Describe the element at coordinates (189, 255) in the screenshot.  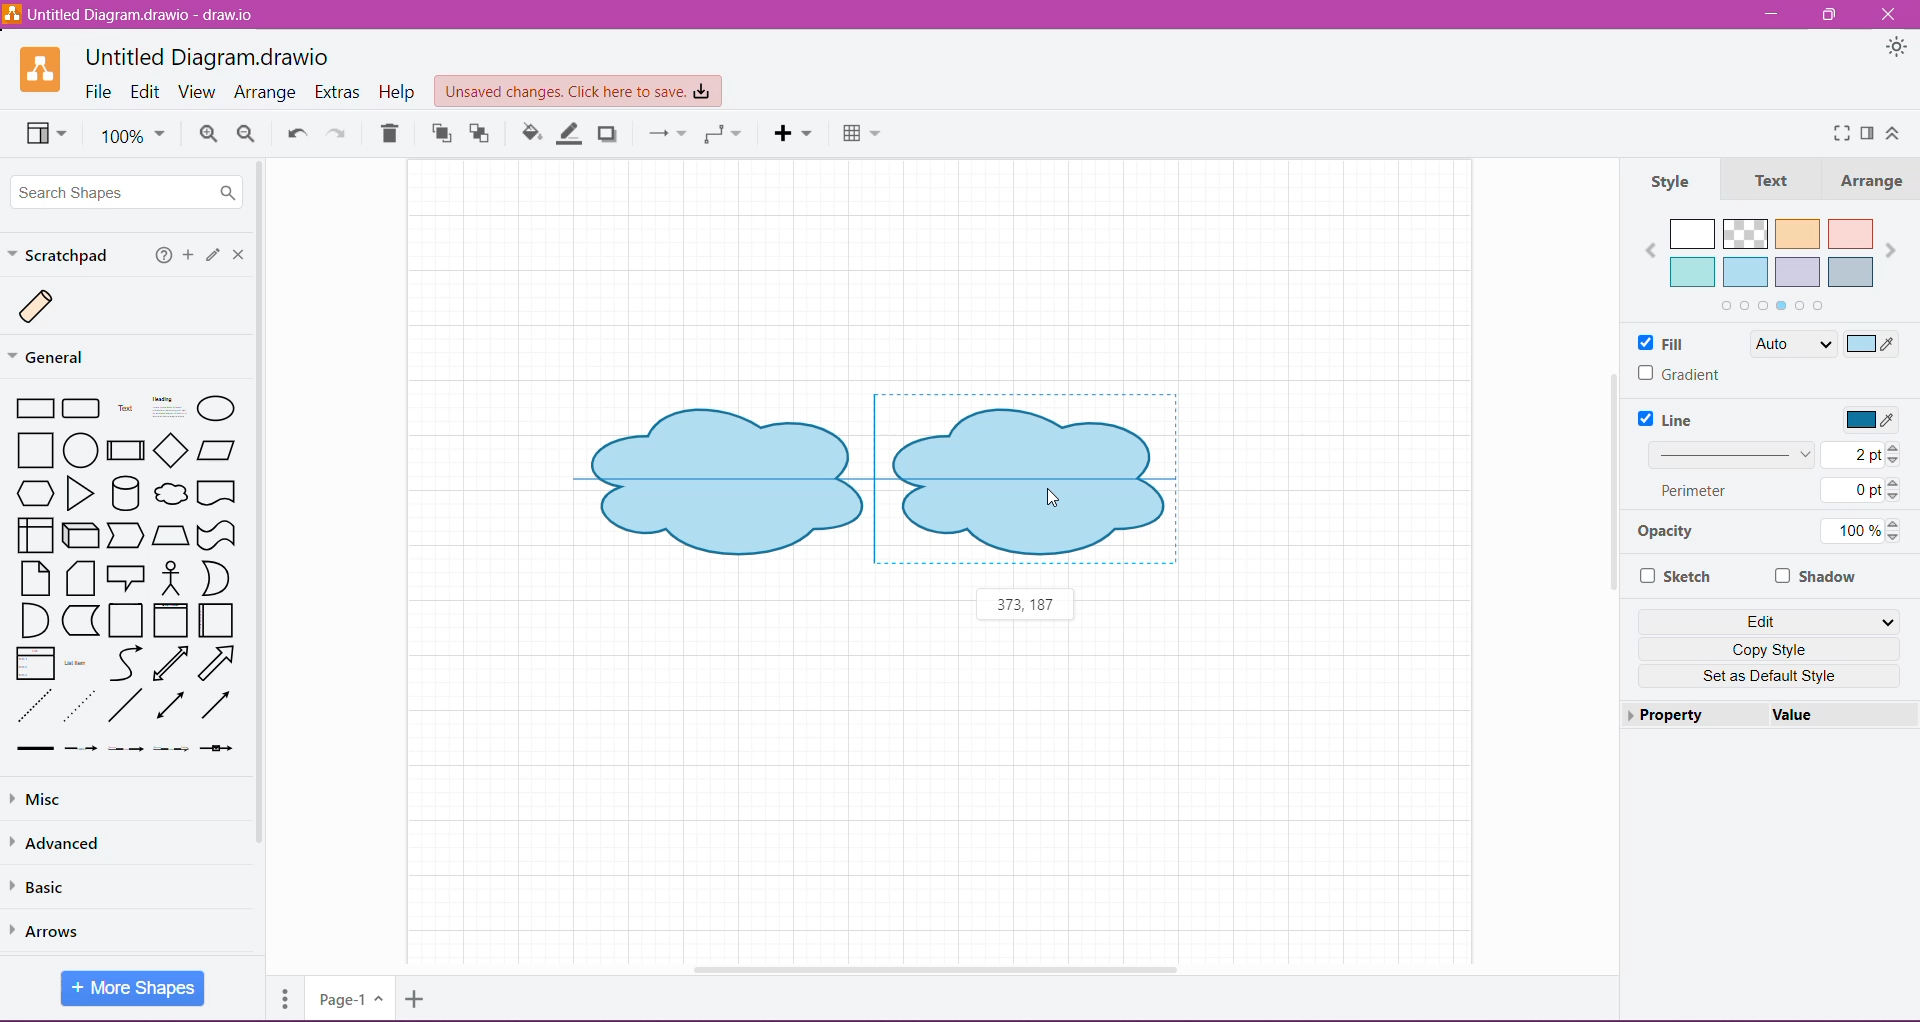
I see `Add` at that location.